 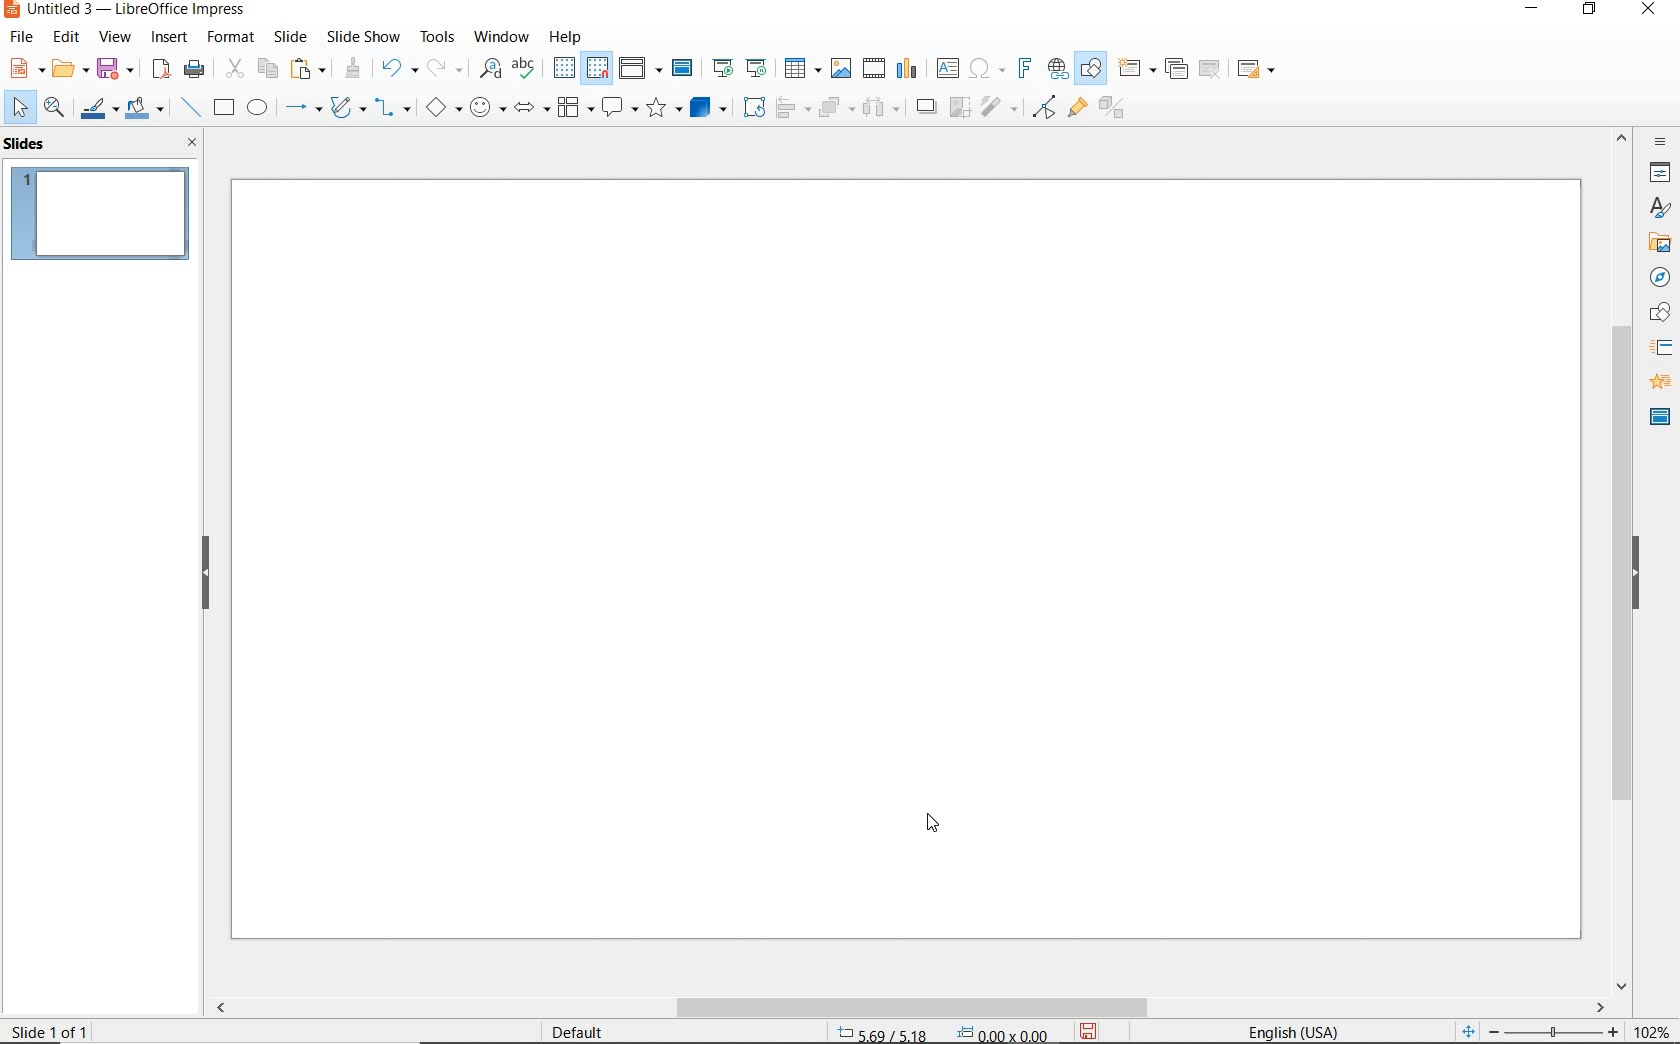 What do you see at coordinates (295, 37) in the screenshot?
I see `SLIDE` at bounding box center [295, 37].